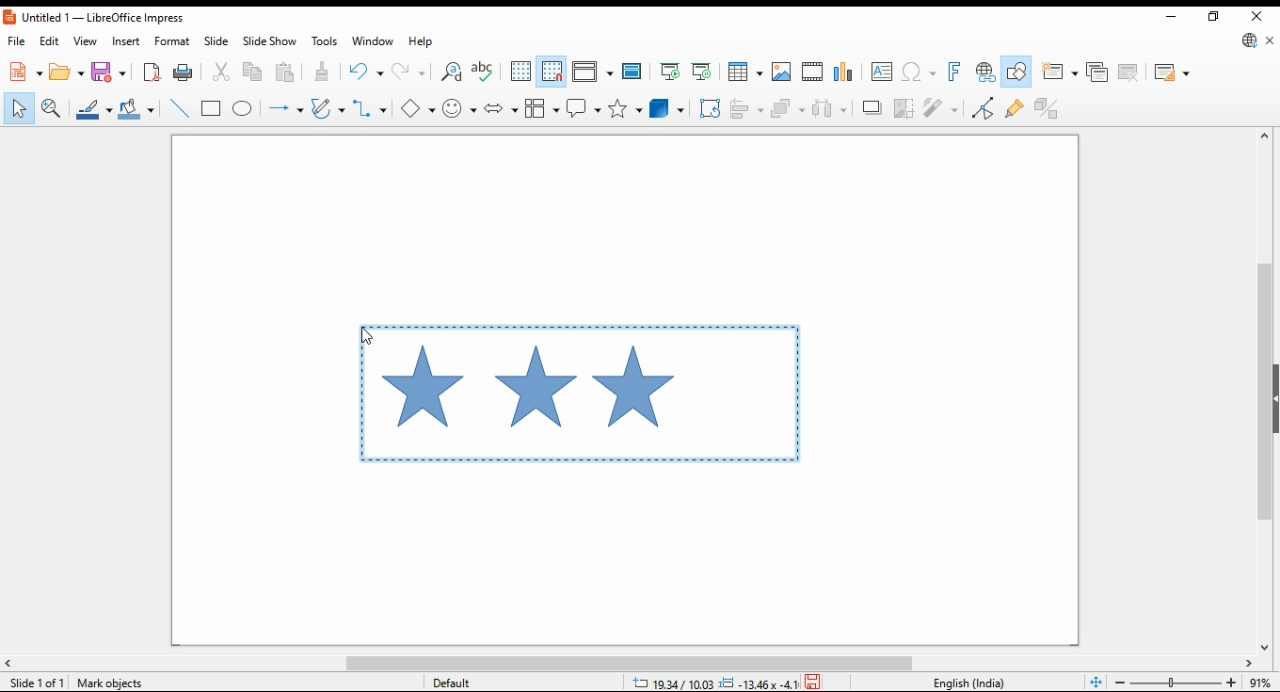  I want to click on align objects, so click(748, 109).